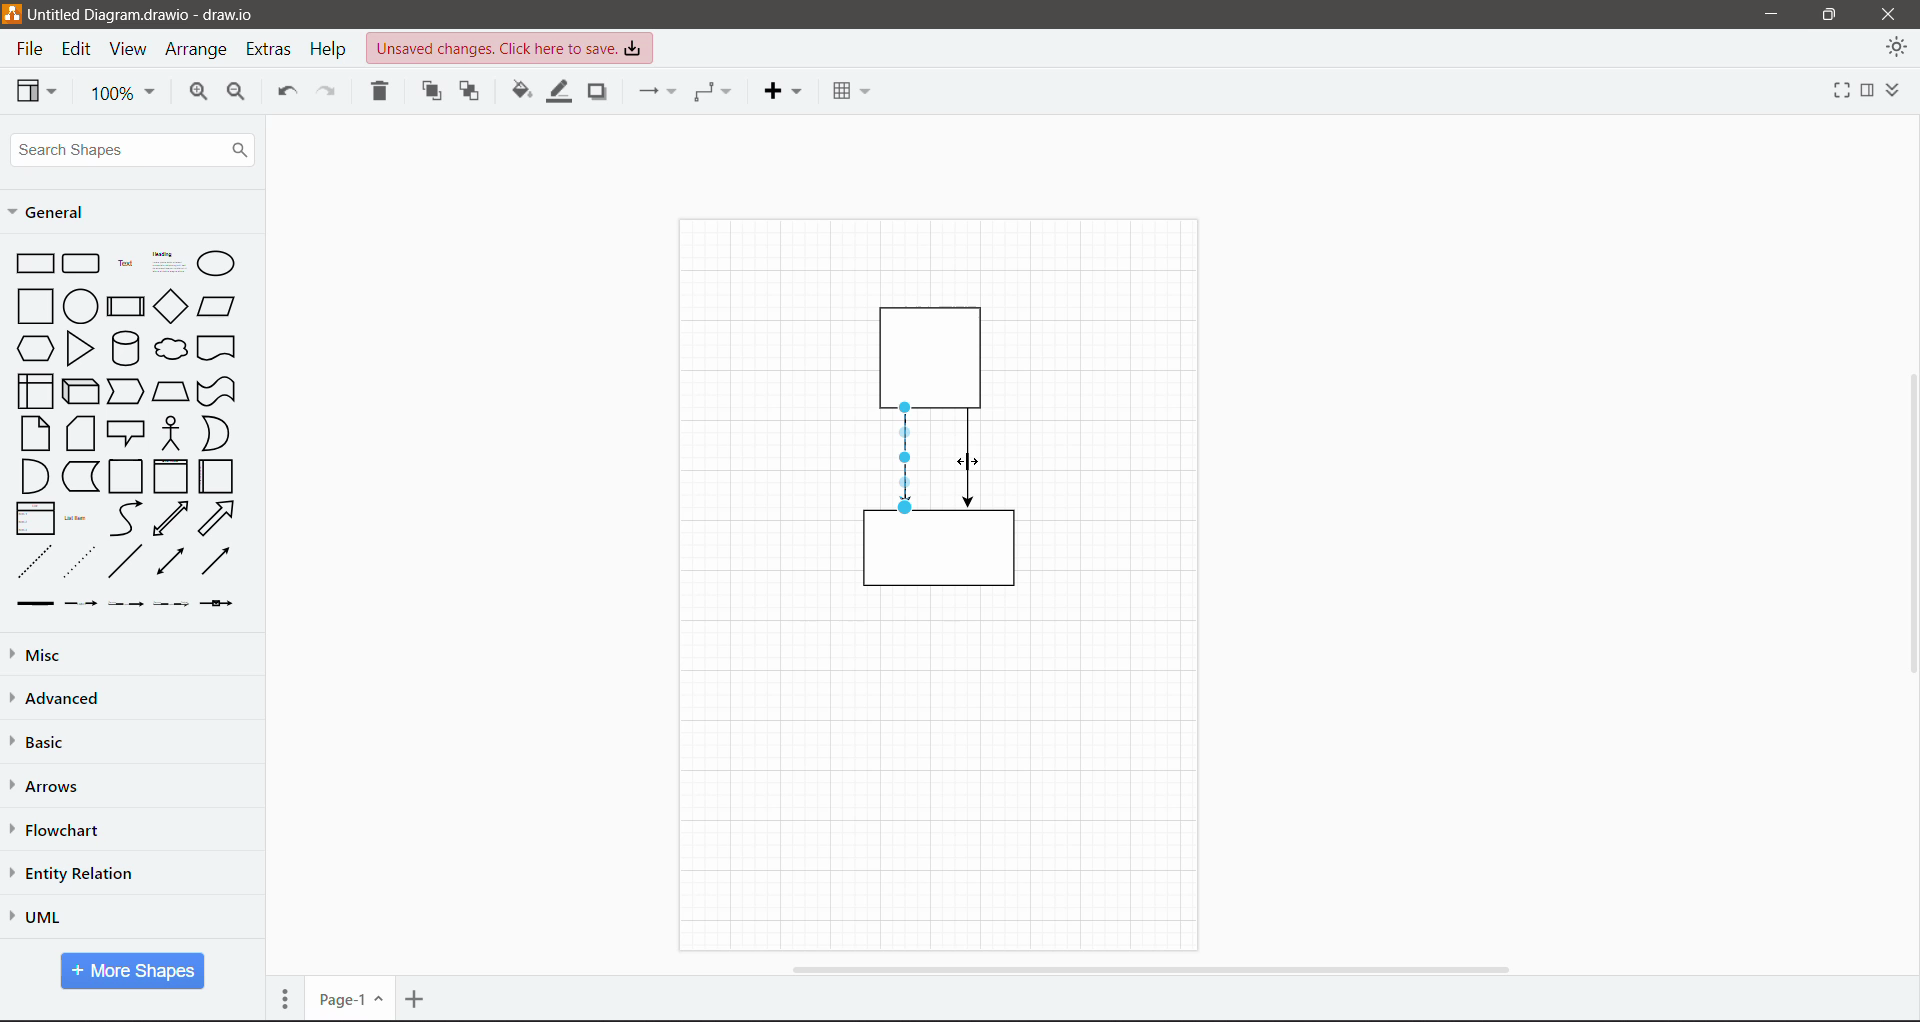  What do you see at coordinates (218, 518) in the screenshot?
I see `arrow` at bounding box center [218, 518].